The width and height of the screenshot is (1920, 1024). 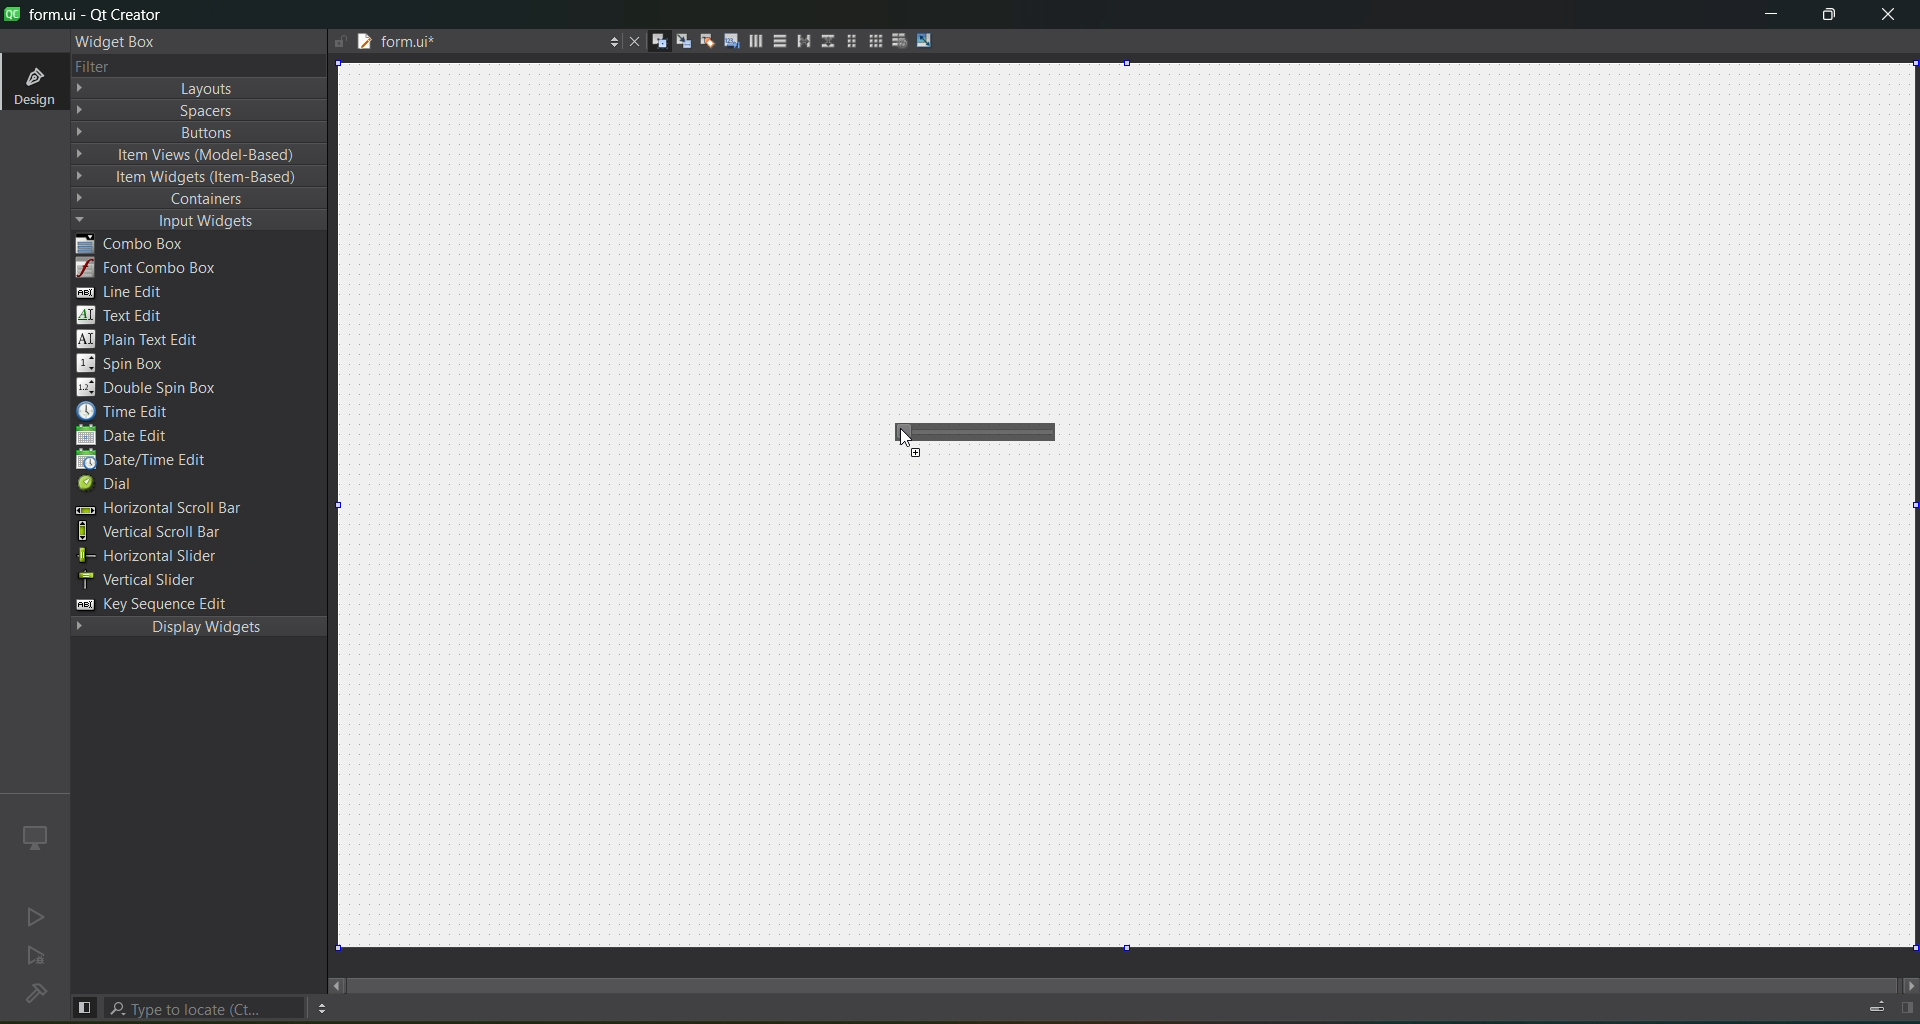 What do you see at coordinates (172, 111) in the screenshot?
I see `spaces` at bounding box center [172, 111].